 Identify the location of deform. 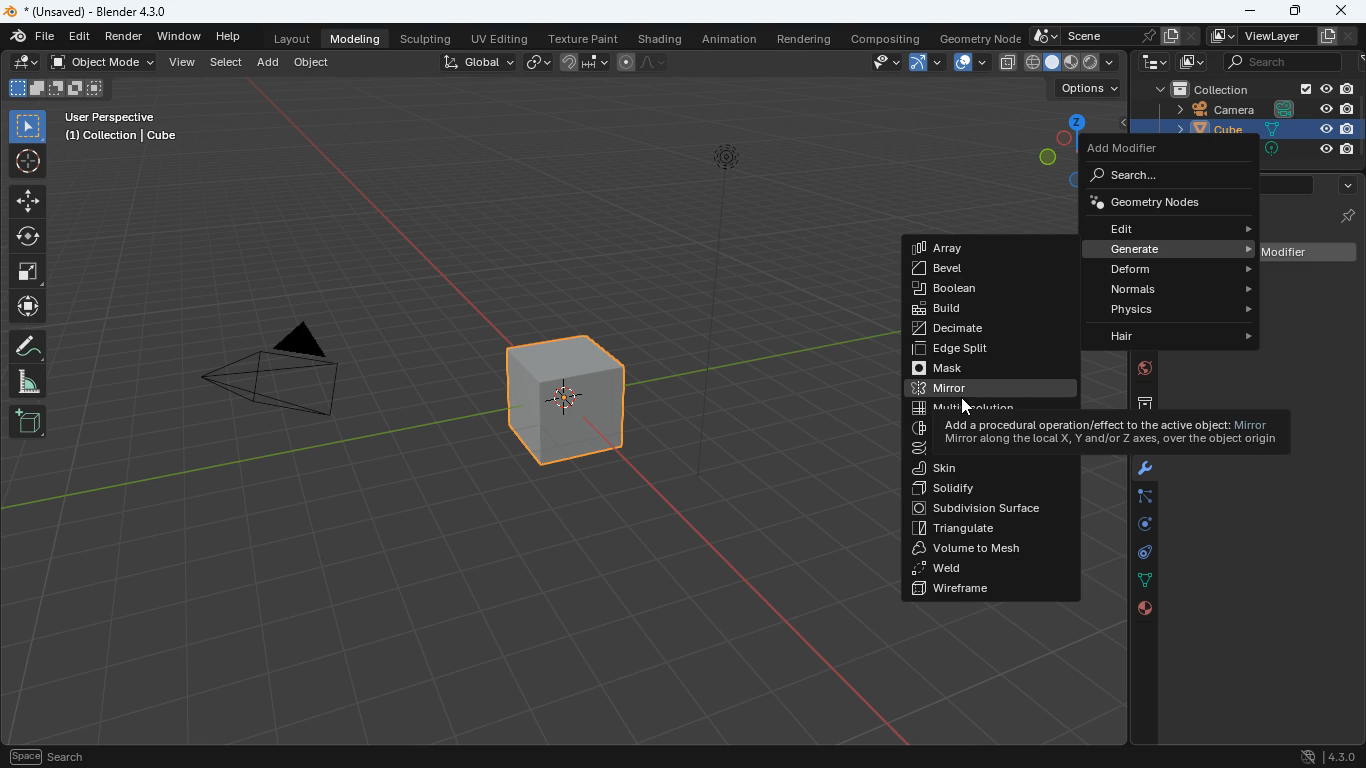
(1176, 269).